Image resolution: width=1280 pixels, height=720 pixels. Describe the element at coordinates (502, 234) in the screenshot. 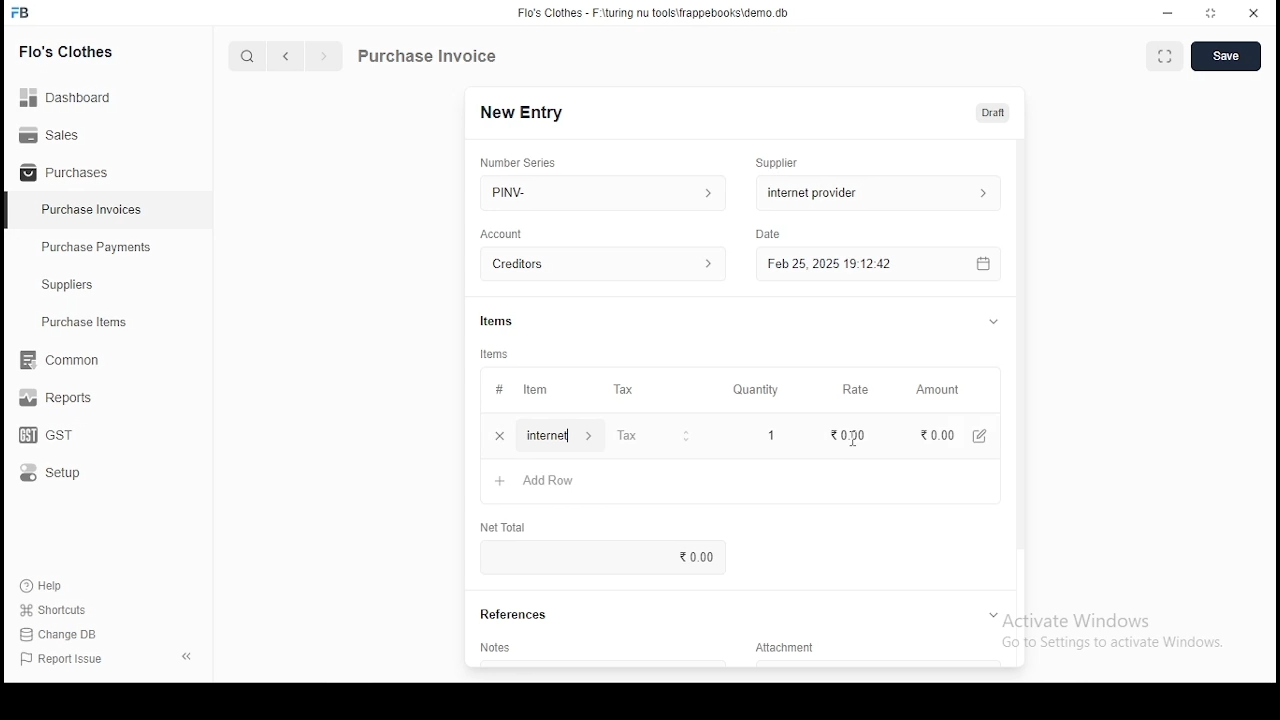

I see `account` at that location.